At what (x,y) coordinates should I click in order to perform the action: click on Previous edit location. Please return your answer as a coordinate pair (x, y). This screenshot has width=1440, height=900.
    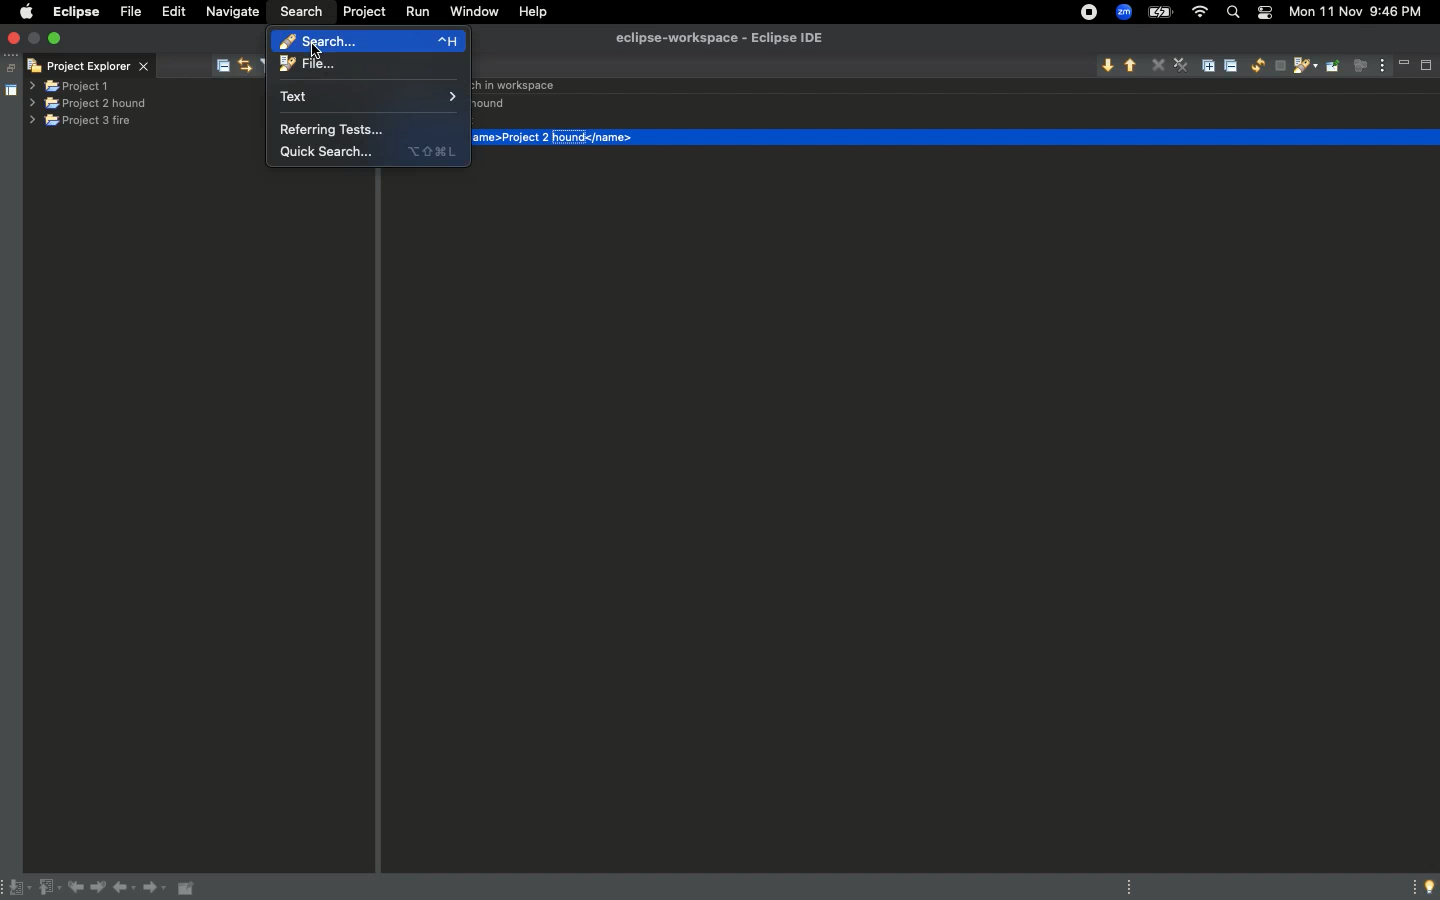
    Looking at the image, I should click on (79, 888).